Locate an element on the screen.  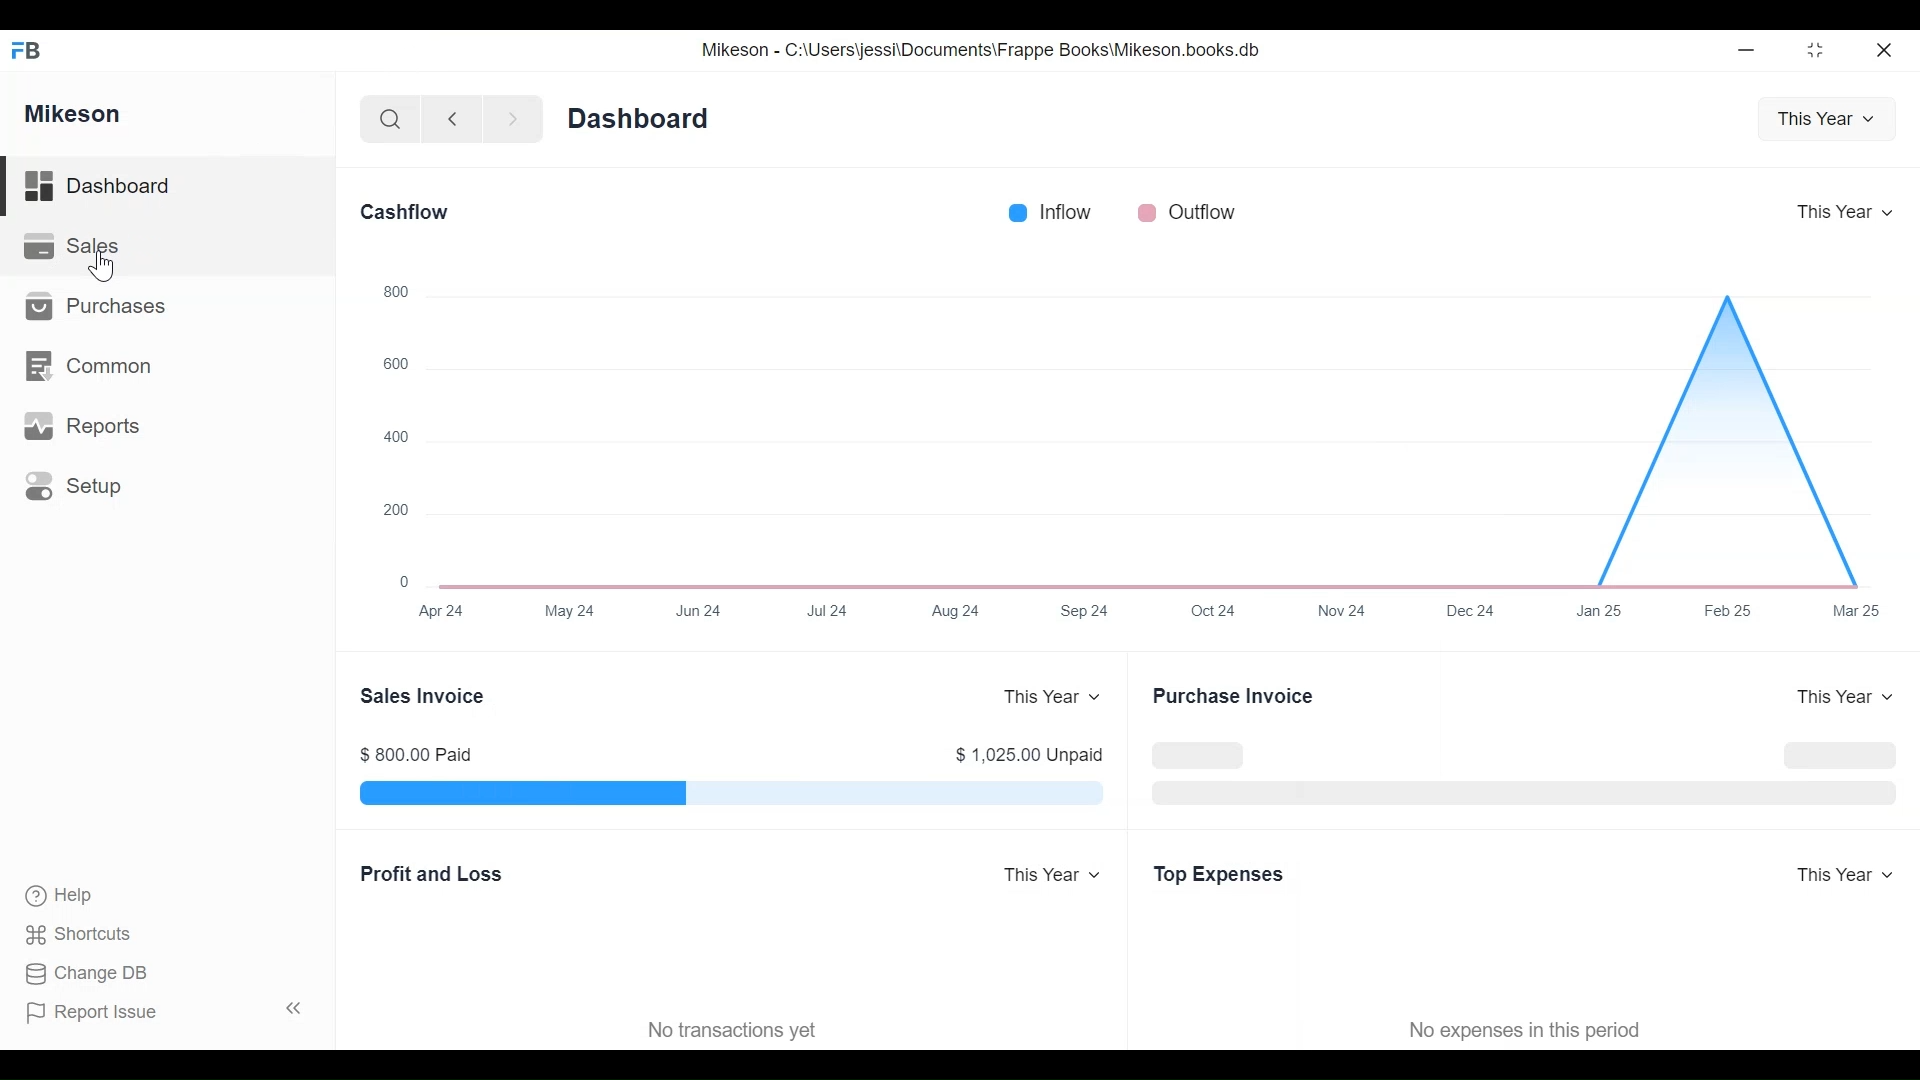
Top Expenses is located at coordinates (1216, 876).